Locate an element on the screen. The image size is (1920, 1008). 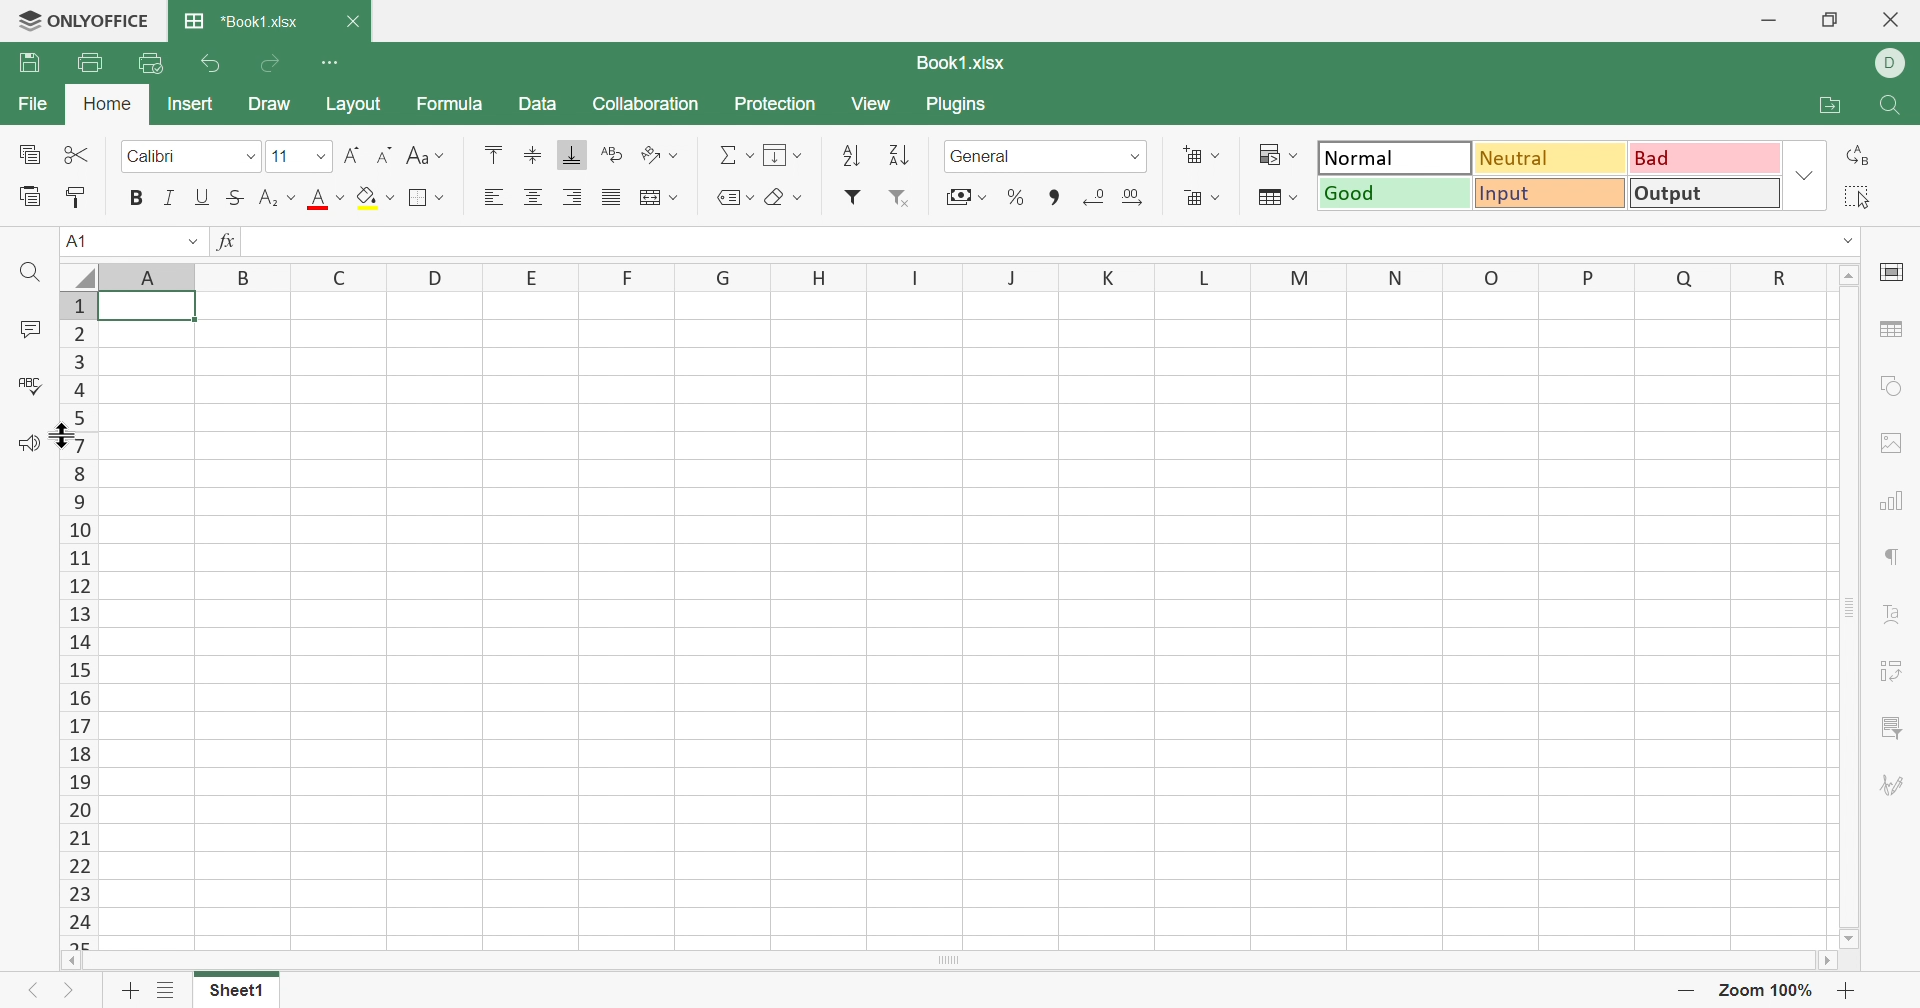
Comments is located at coordinates (27, 329).